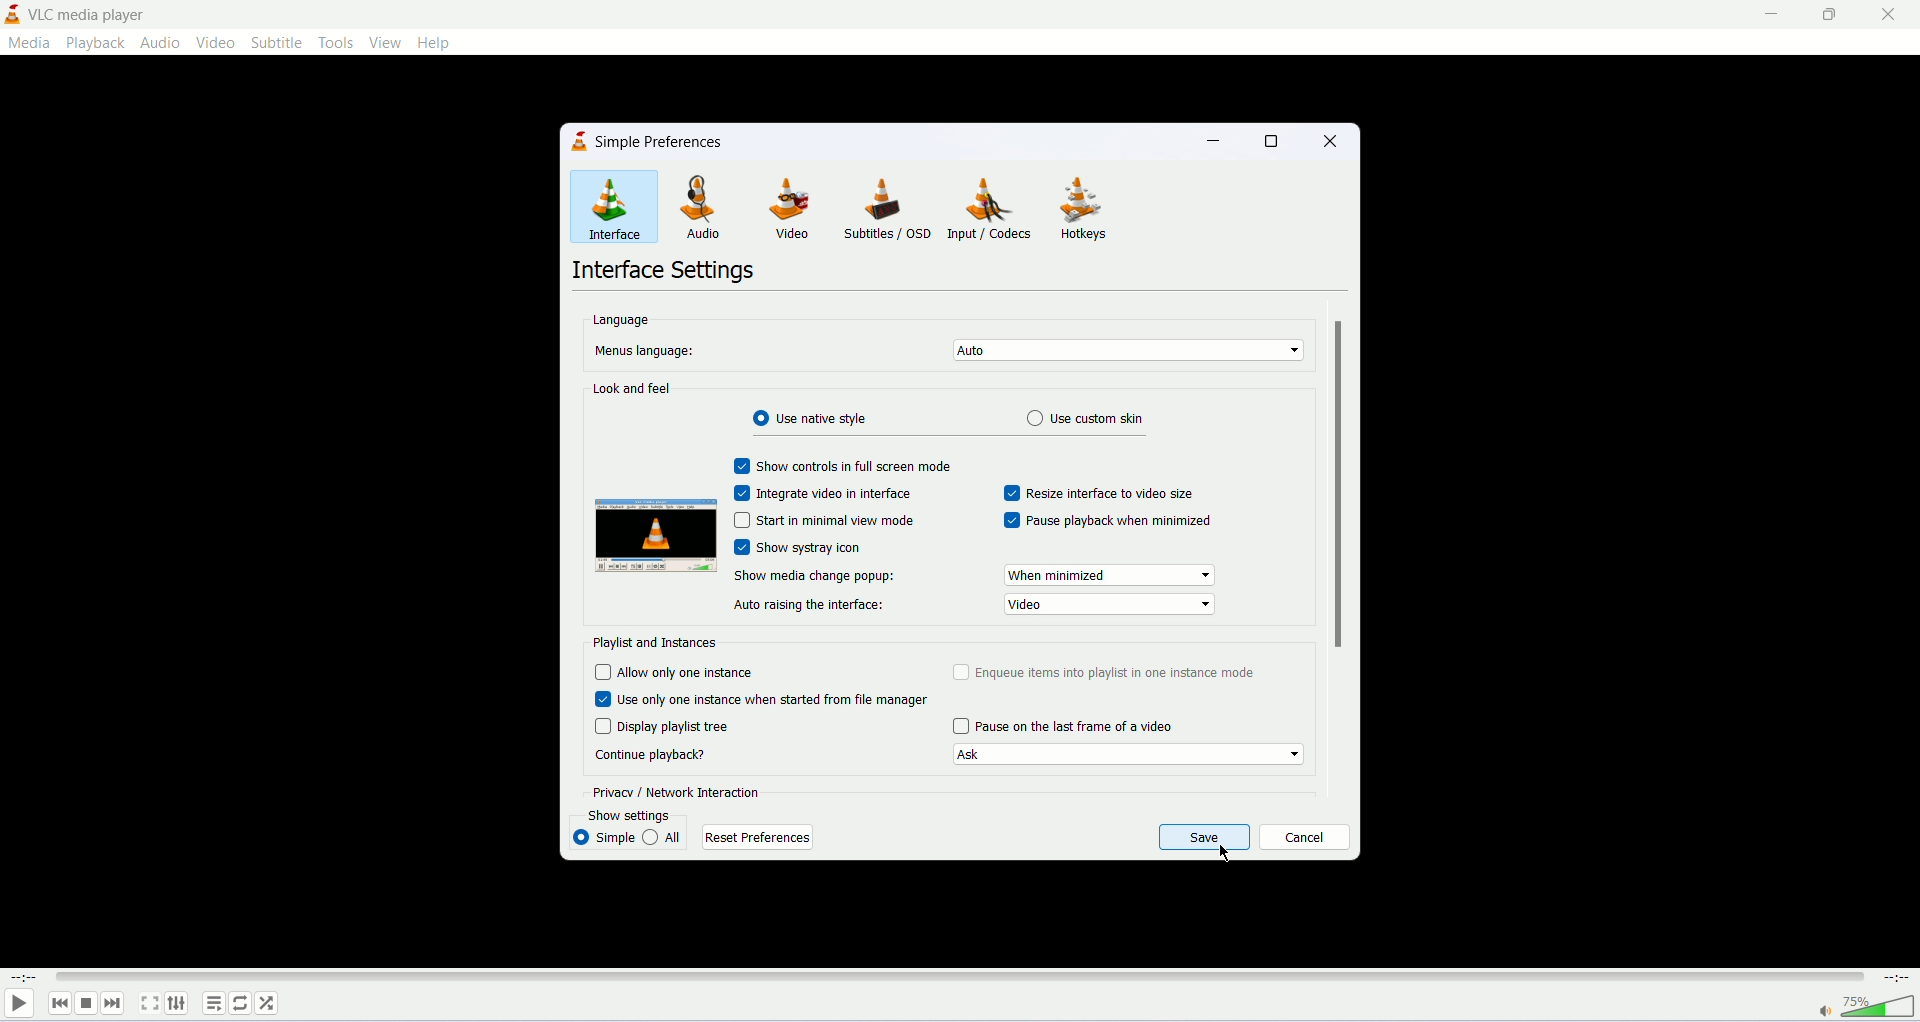  What do you see at coordinates (57, 1004) in the screenshot?
I see `previous` at bounding box center [57, 1004].